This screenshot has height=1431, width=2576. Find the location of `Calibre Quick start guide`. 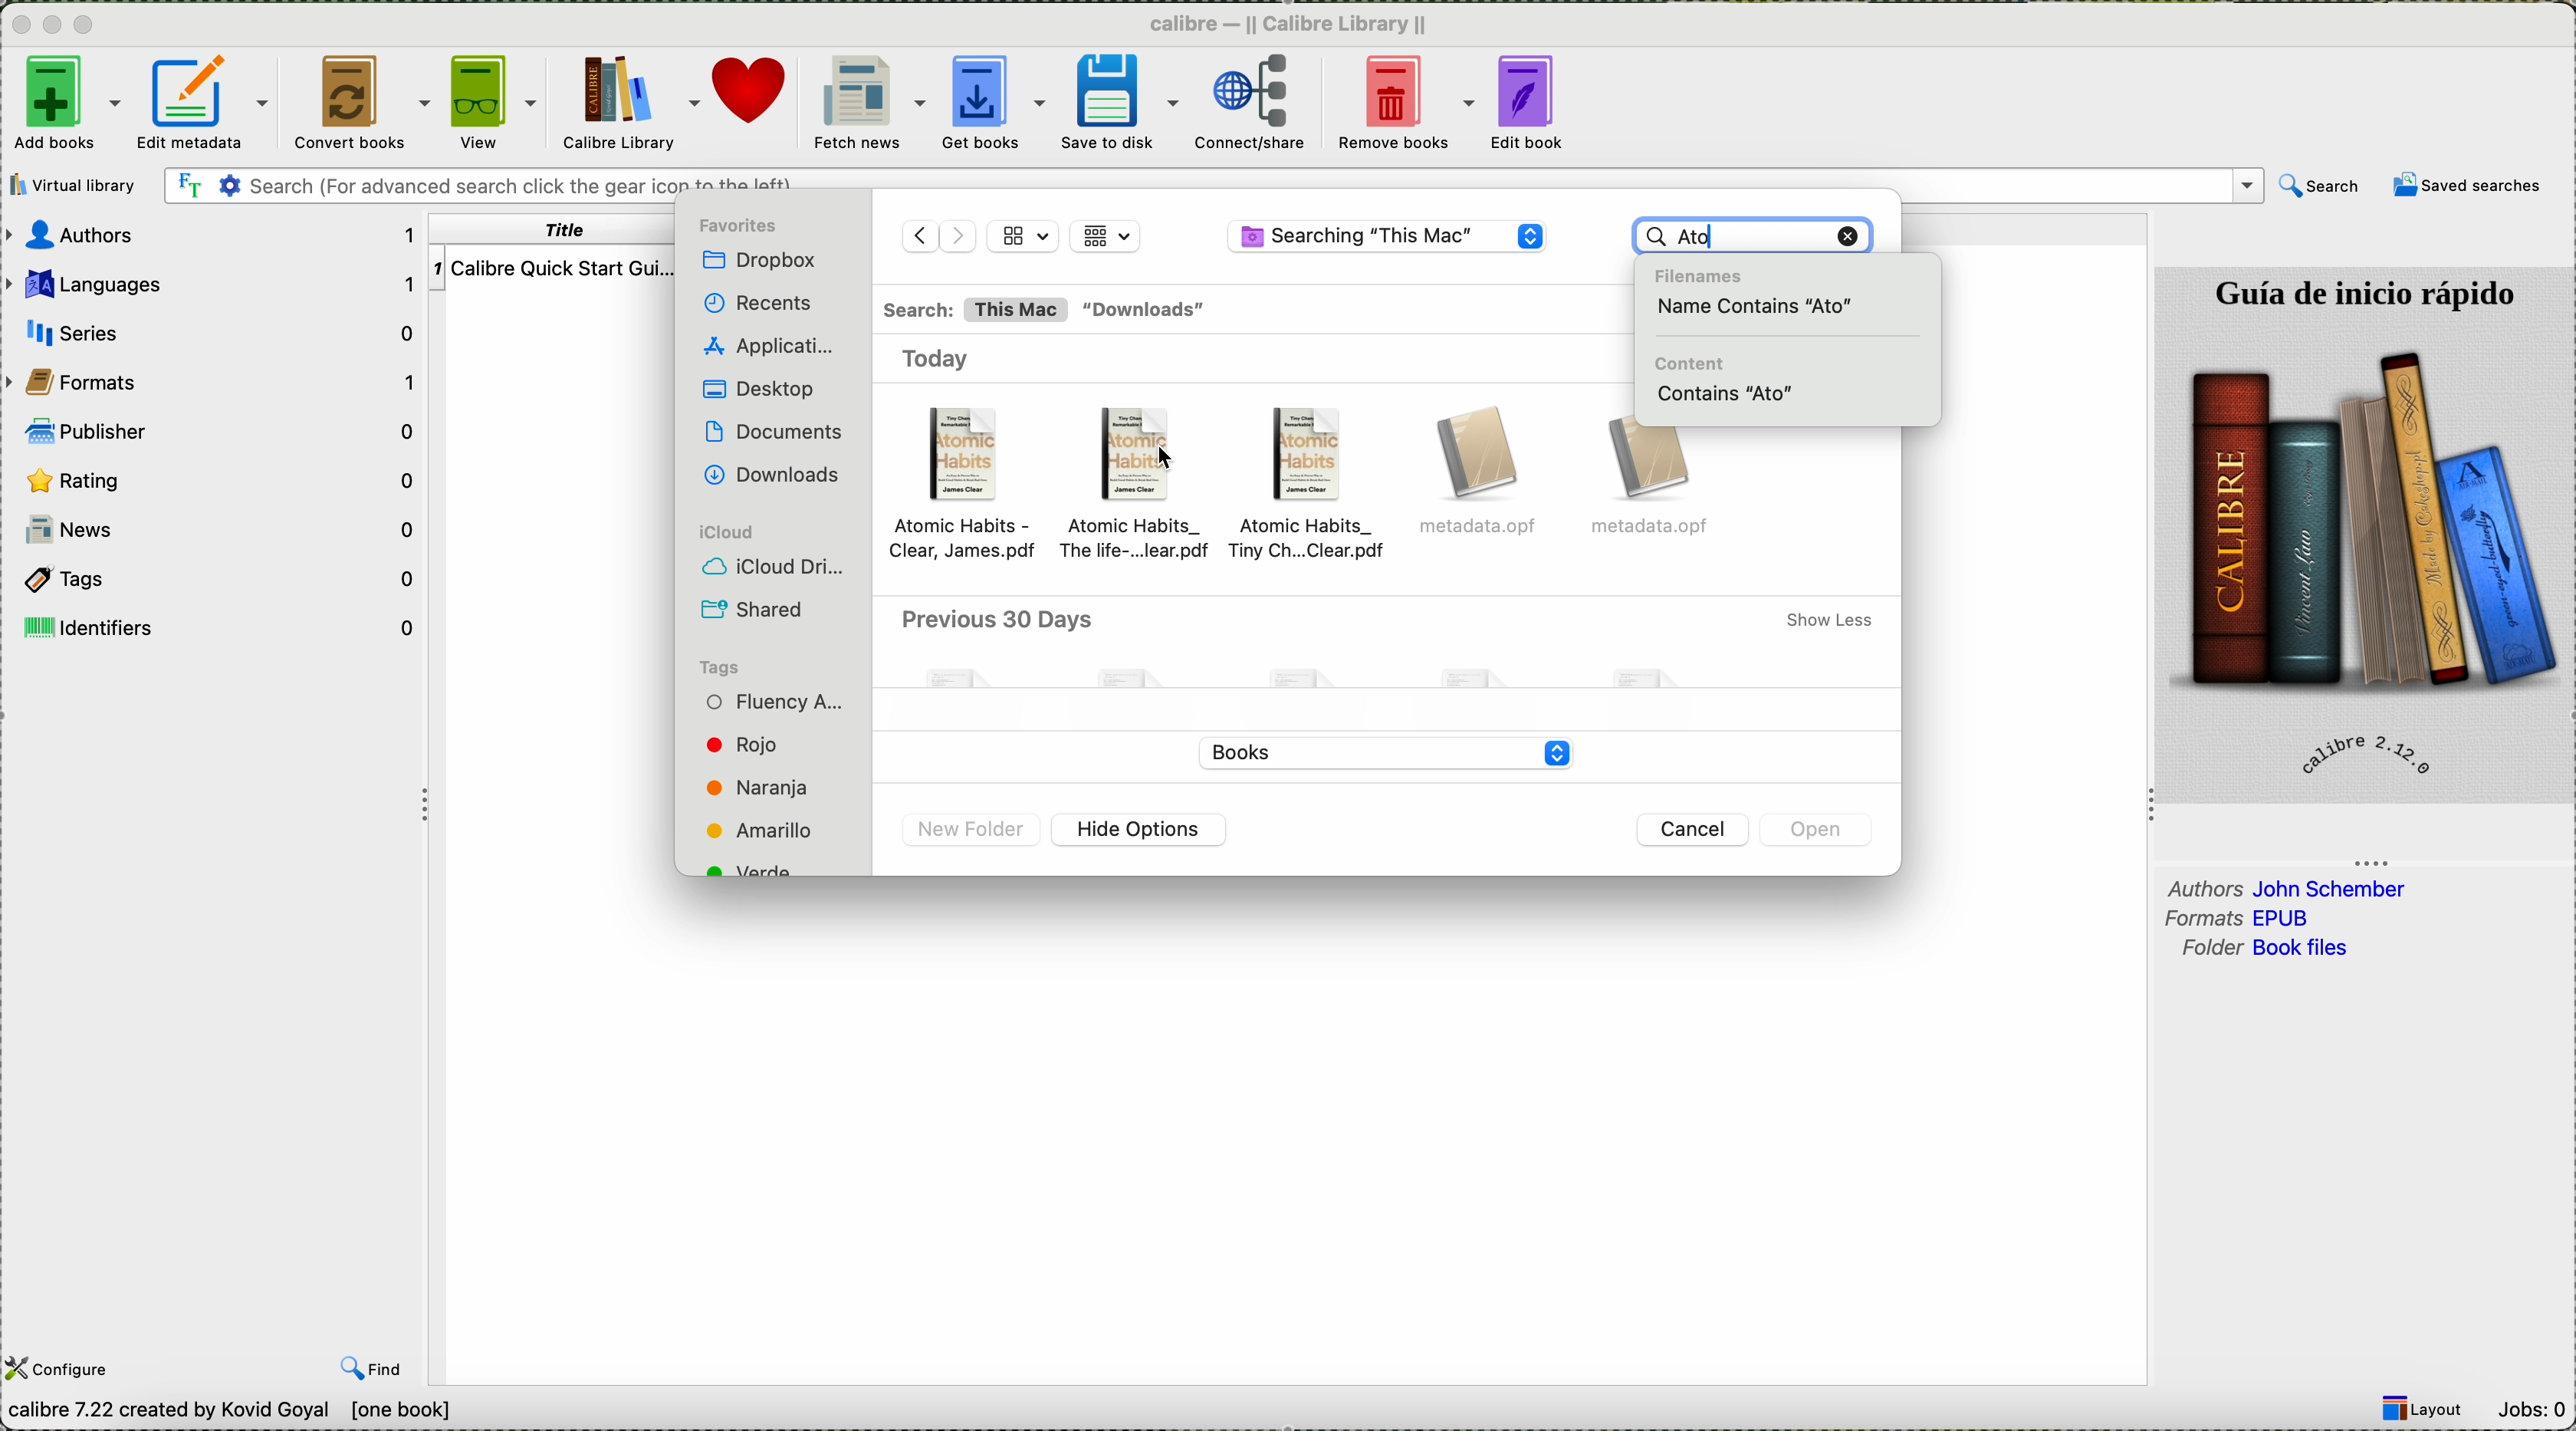

Calibre Quick start guide is located at coordinates (552, 267).